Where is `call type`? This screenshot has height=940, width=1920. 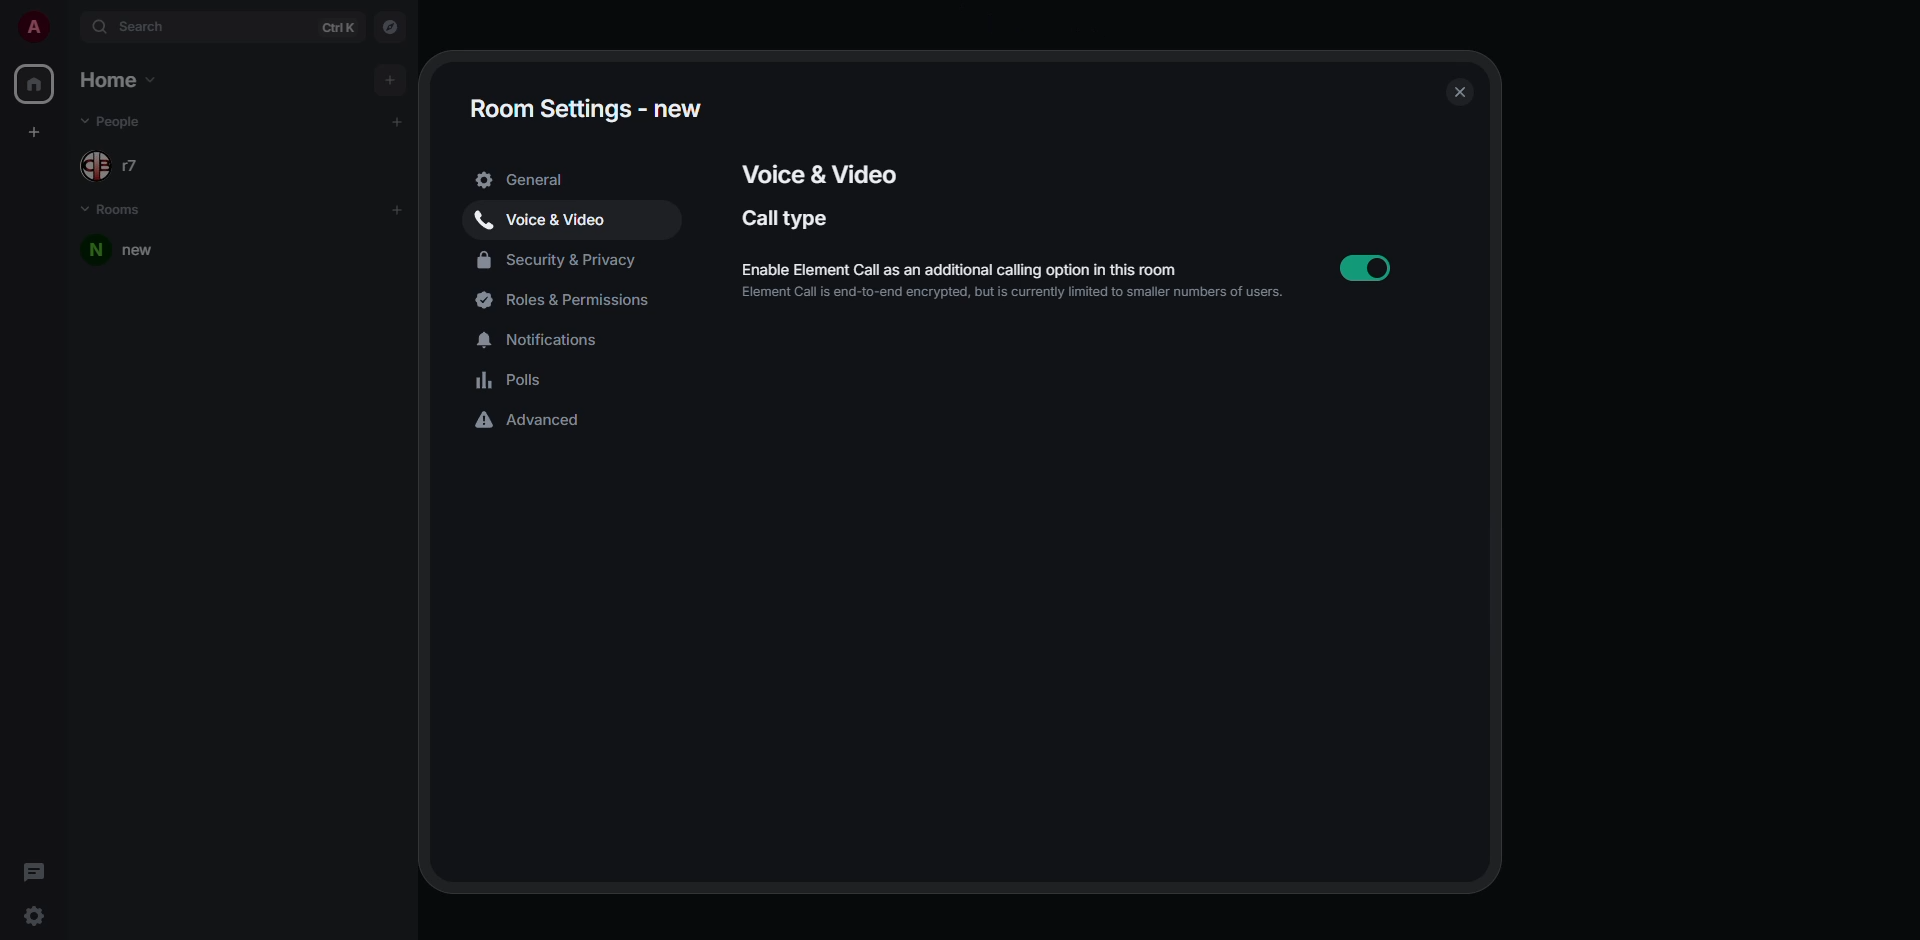
call type is located at coordinates (789, 218).